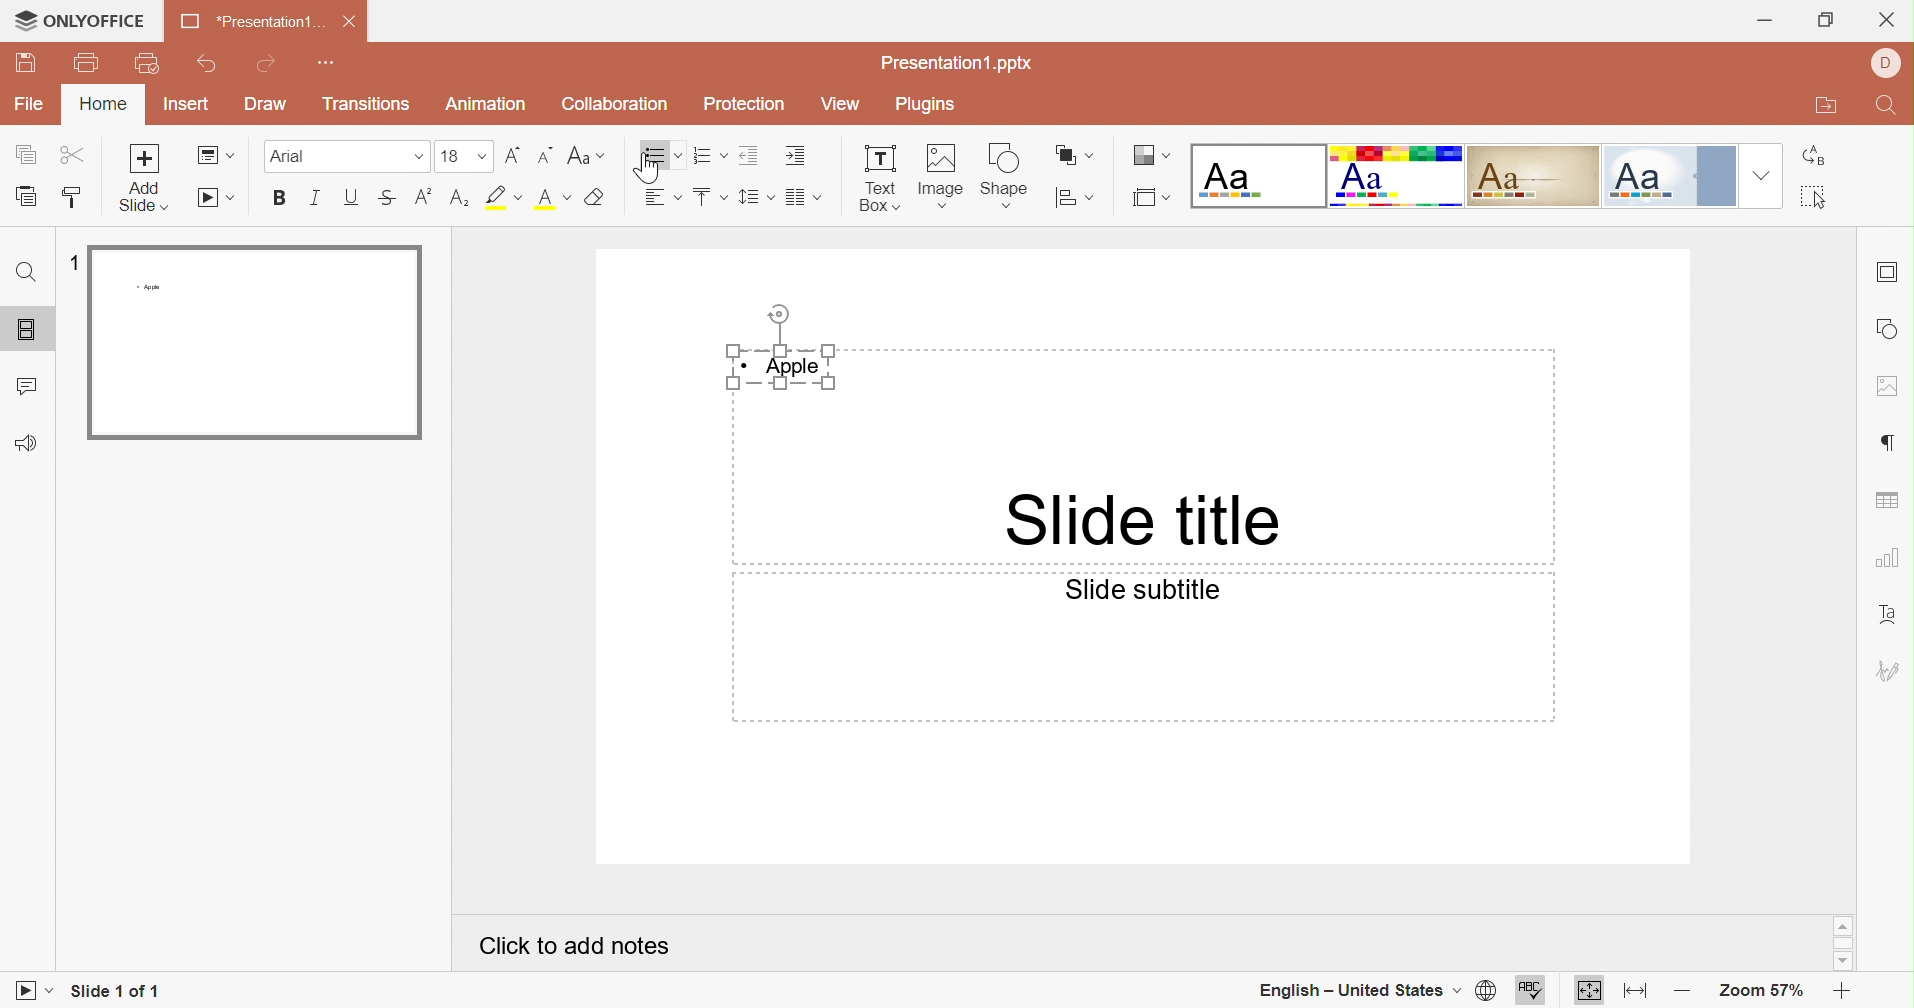 This screenshot has width=1914, height=1008. Describe the element at coordinates (1888, 327) in the screenshot. I see `shape settings` at that location.